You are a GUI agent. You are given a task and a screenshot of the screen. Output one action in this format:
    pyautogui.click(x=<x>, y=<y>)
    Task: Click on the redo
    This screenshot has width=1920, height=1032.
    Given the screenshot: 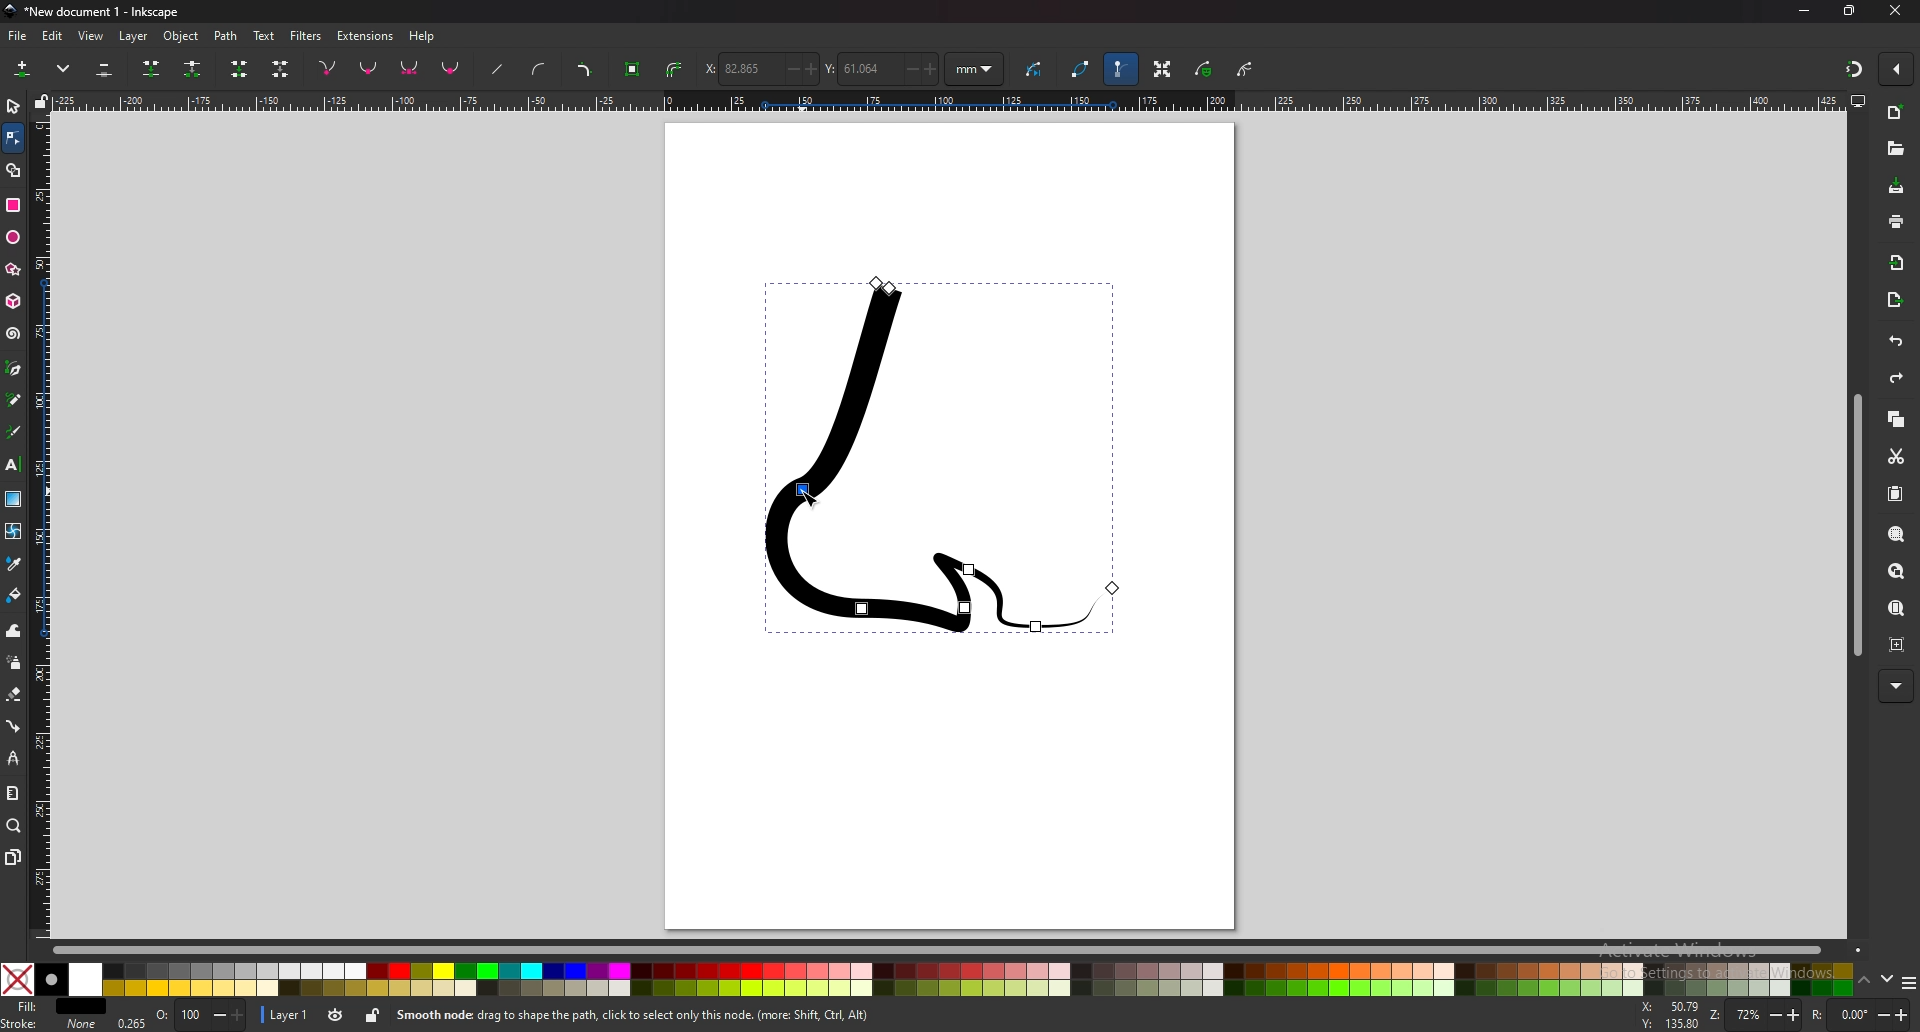 What is the action you would take?
    pyautogui.click(x=1893, y=380)
    